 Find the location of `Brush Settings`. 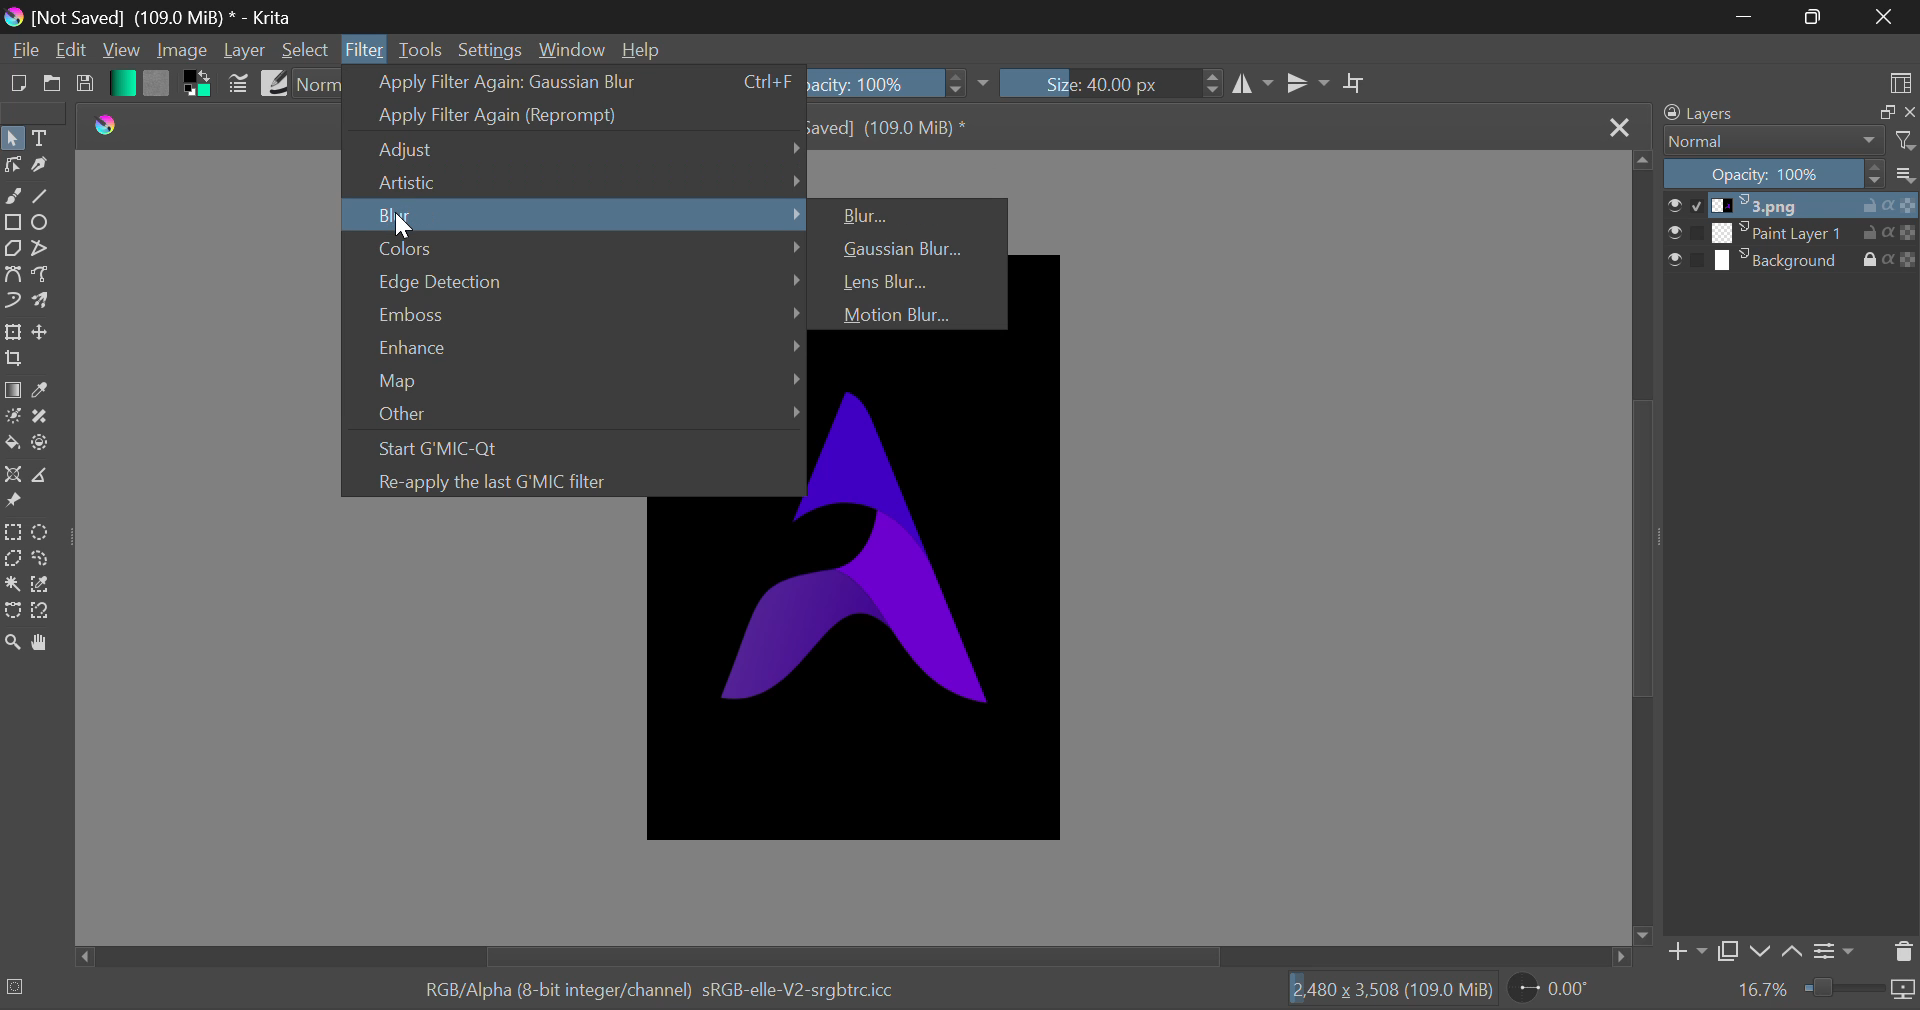

Brush Settings is located at coordinates (240, 84).